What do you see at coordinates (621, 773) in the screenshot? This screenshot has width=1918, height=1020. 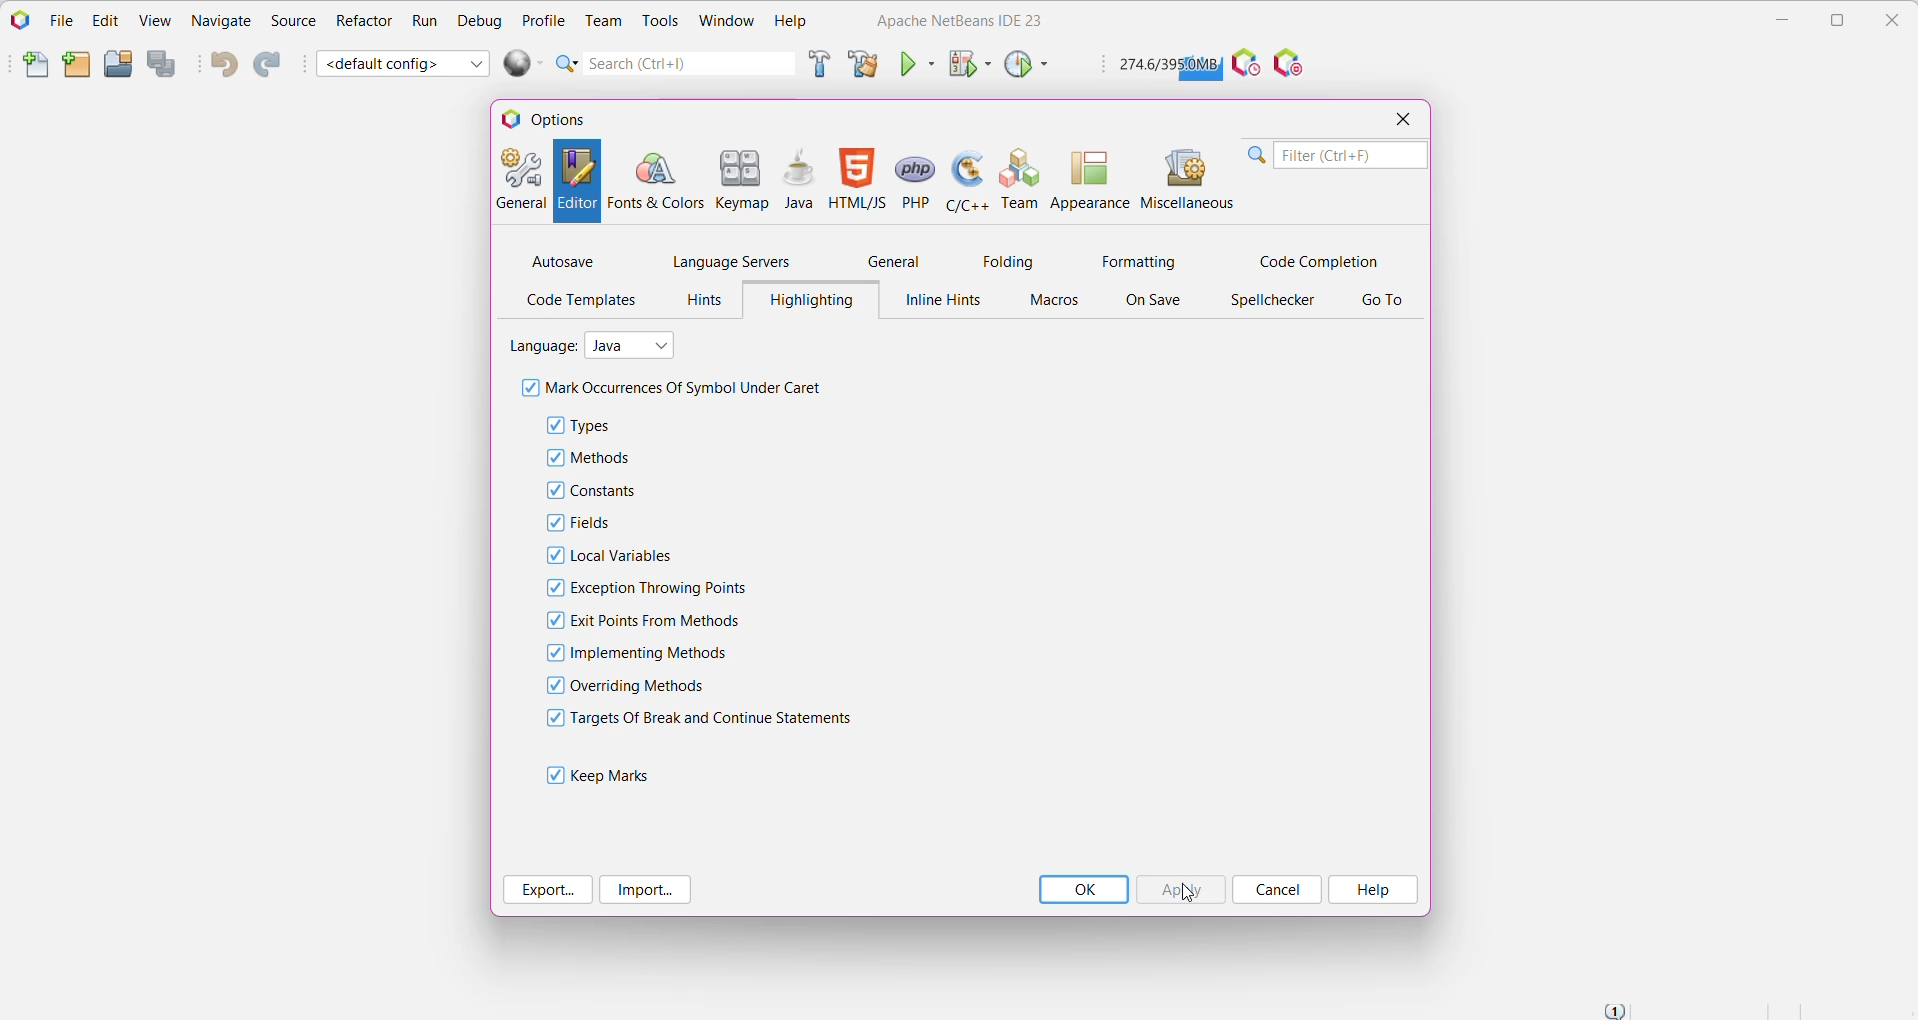 I see `Keep Marks - click to enable` at bounding box center [621, 773].